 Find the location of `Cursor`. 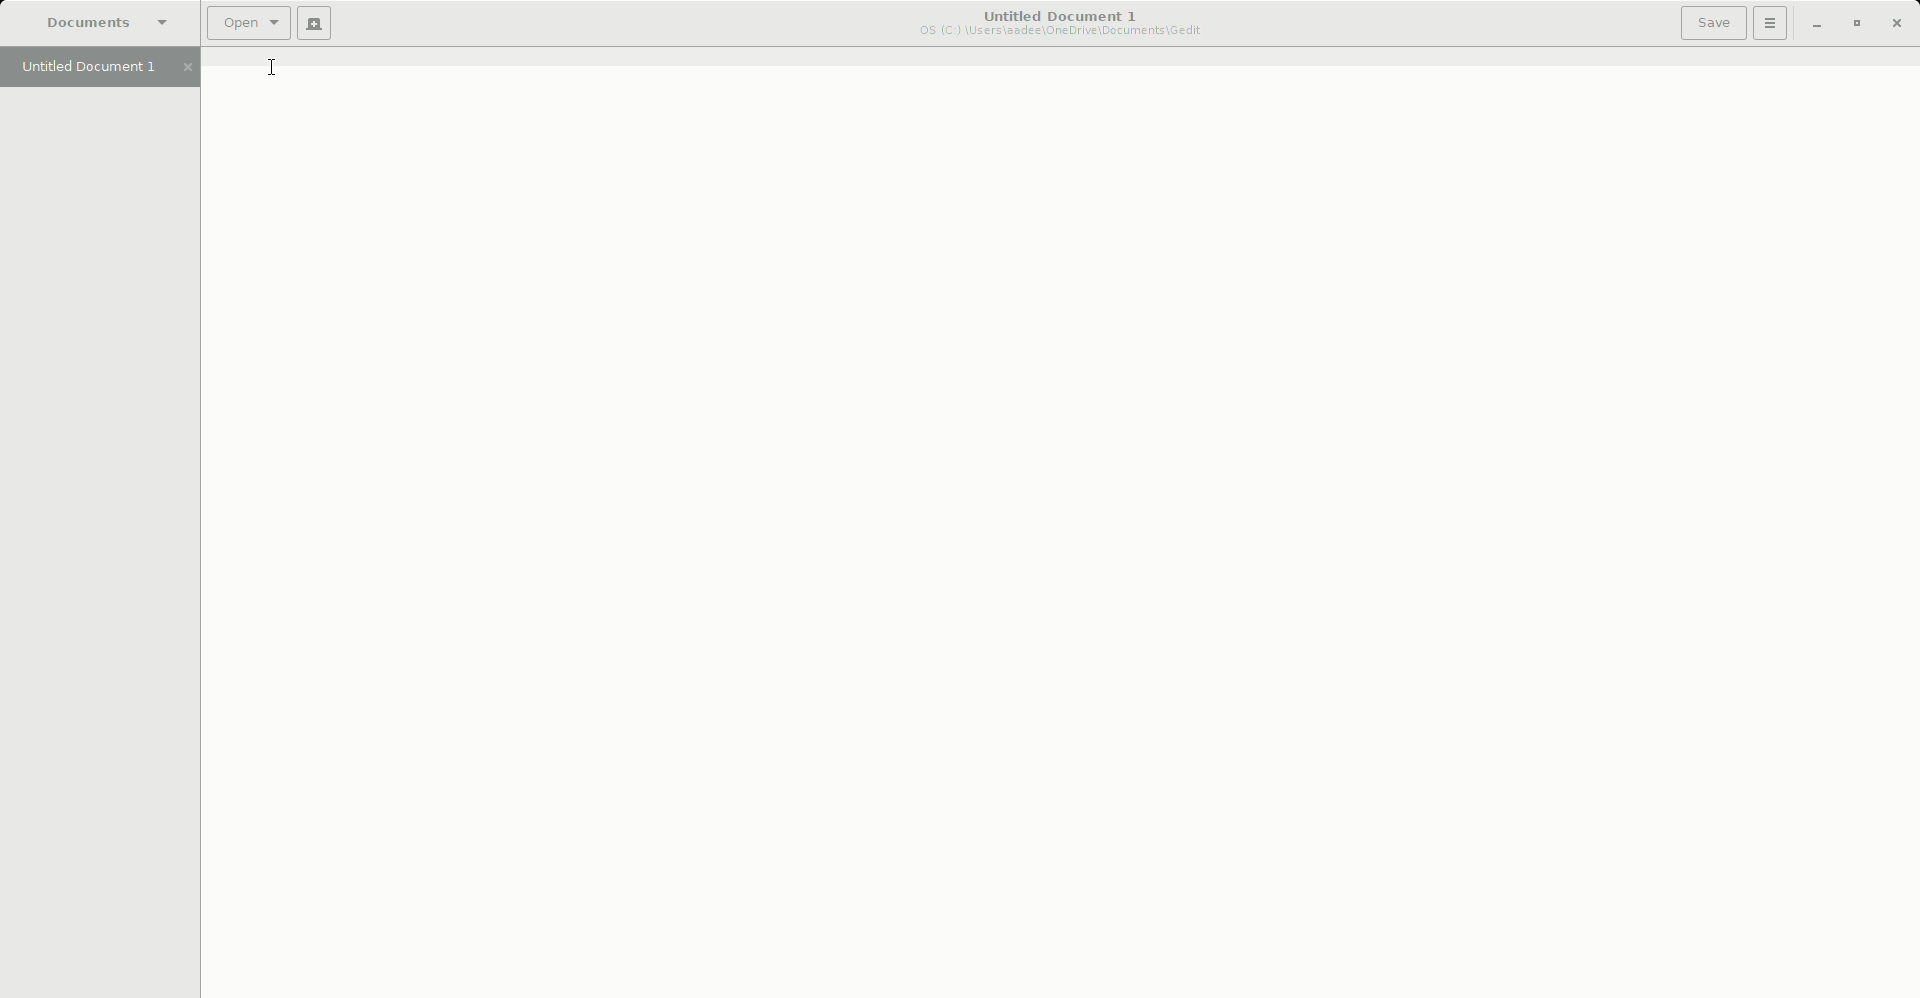

Cursor is located at coordinates (274, 68).